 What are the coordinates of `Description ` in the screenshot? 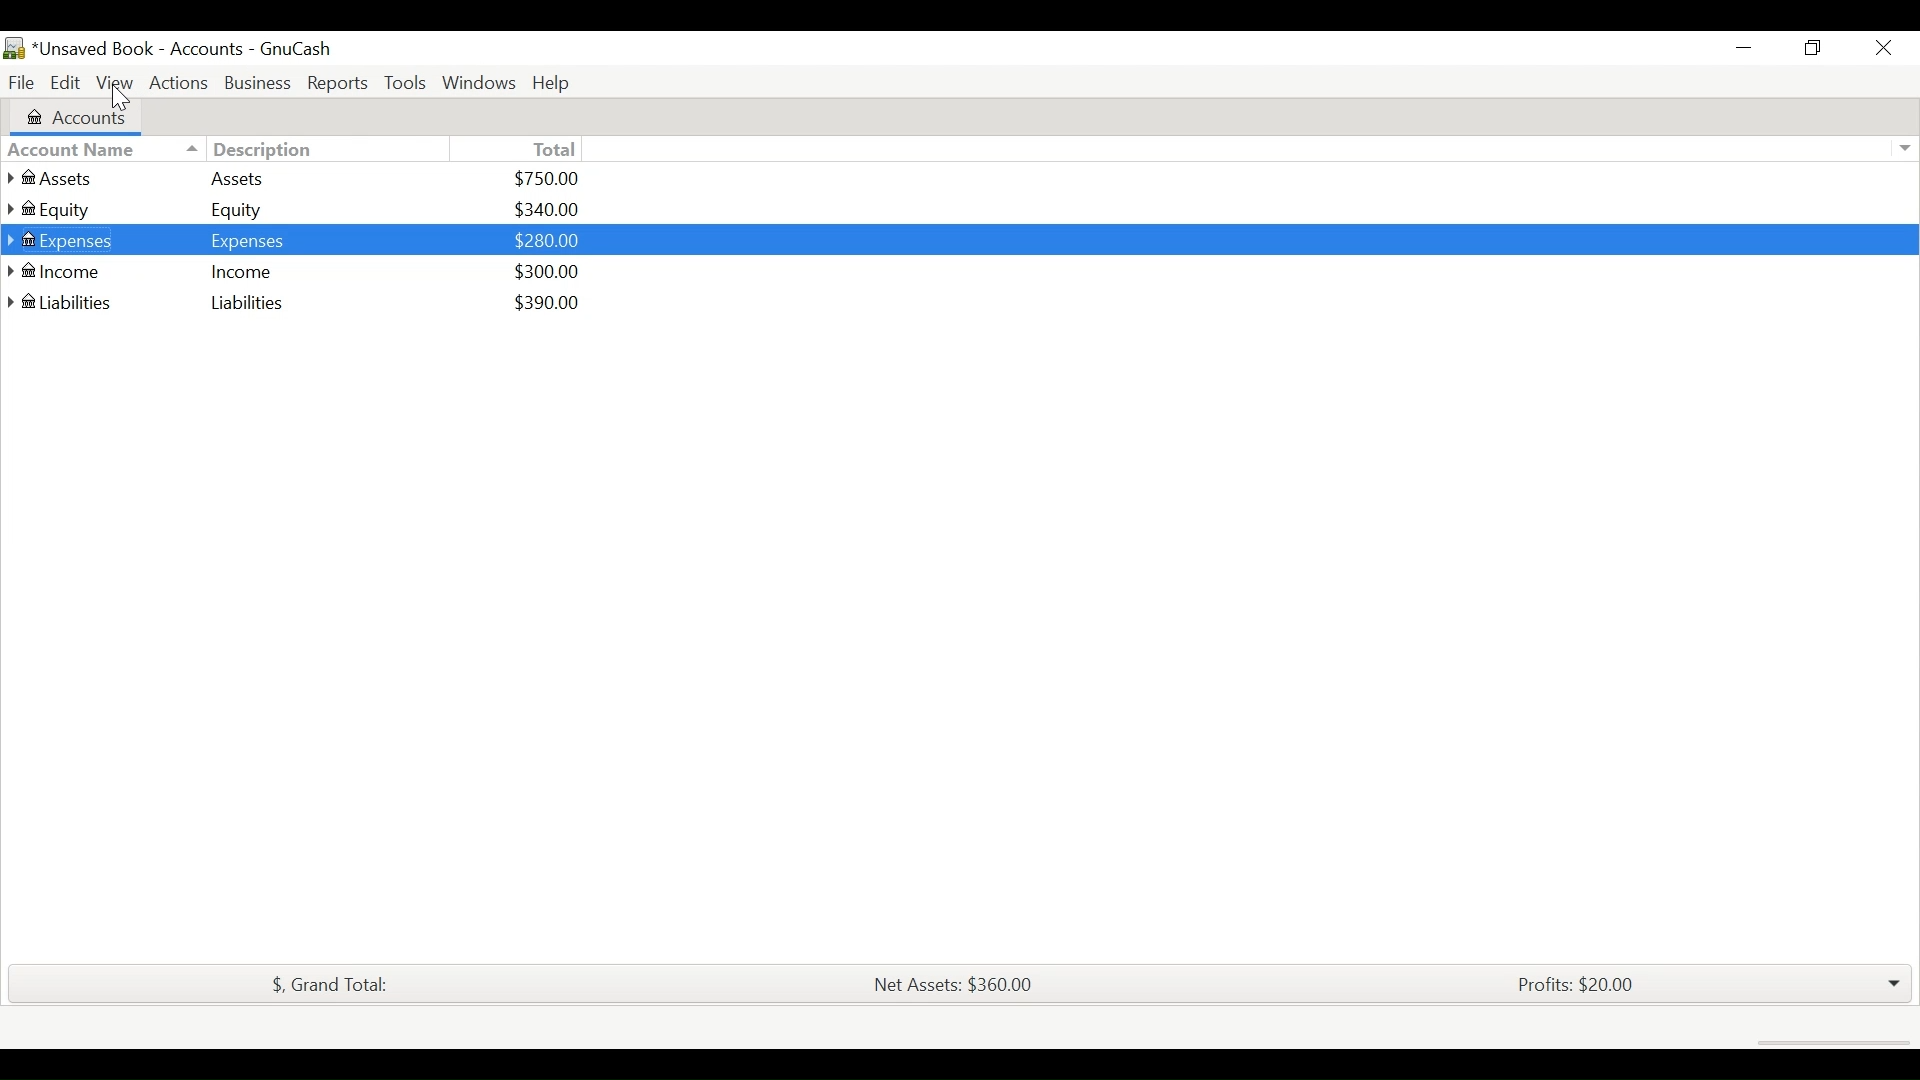 It's located at (247, 150).